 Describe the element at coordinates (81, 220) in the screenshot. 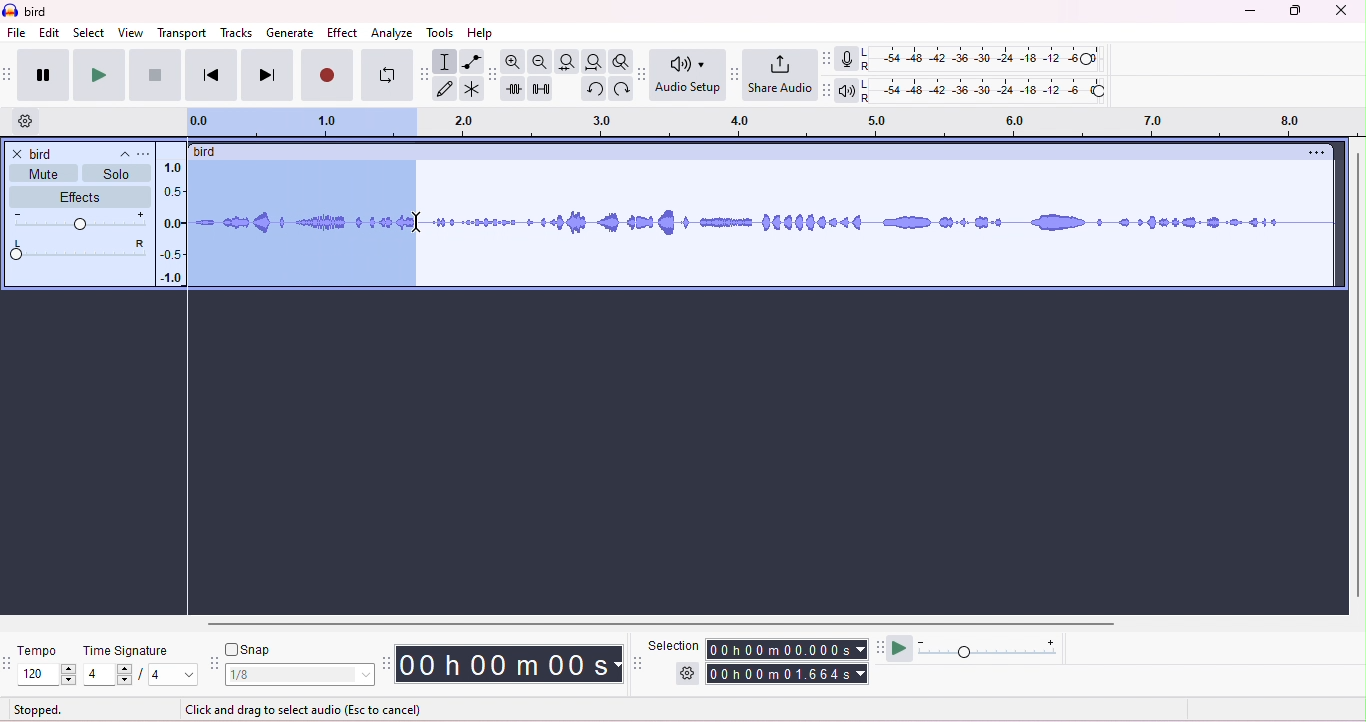

I see `volume` at that location.